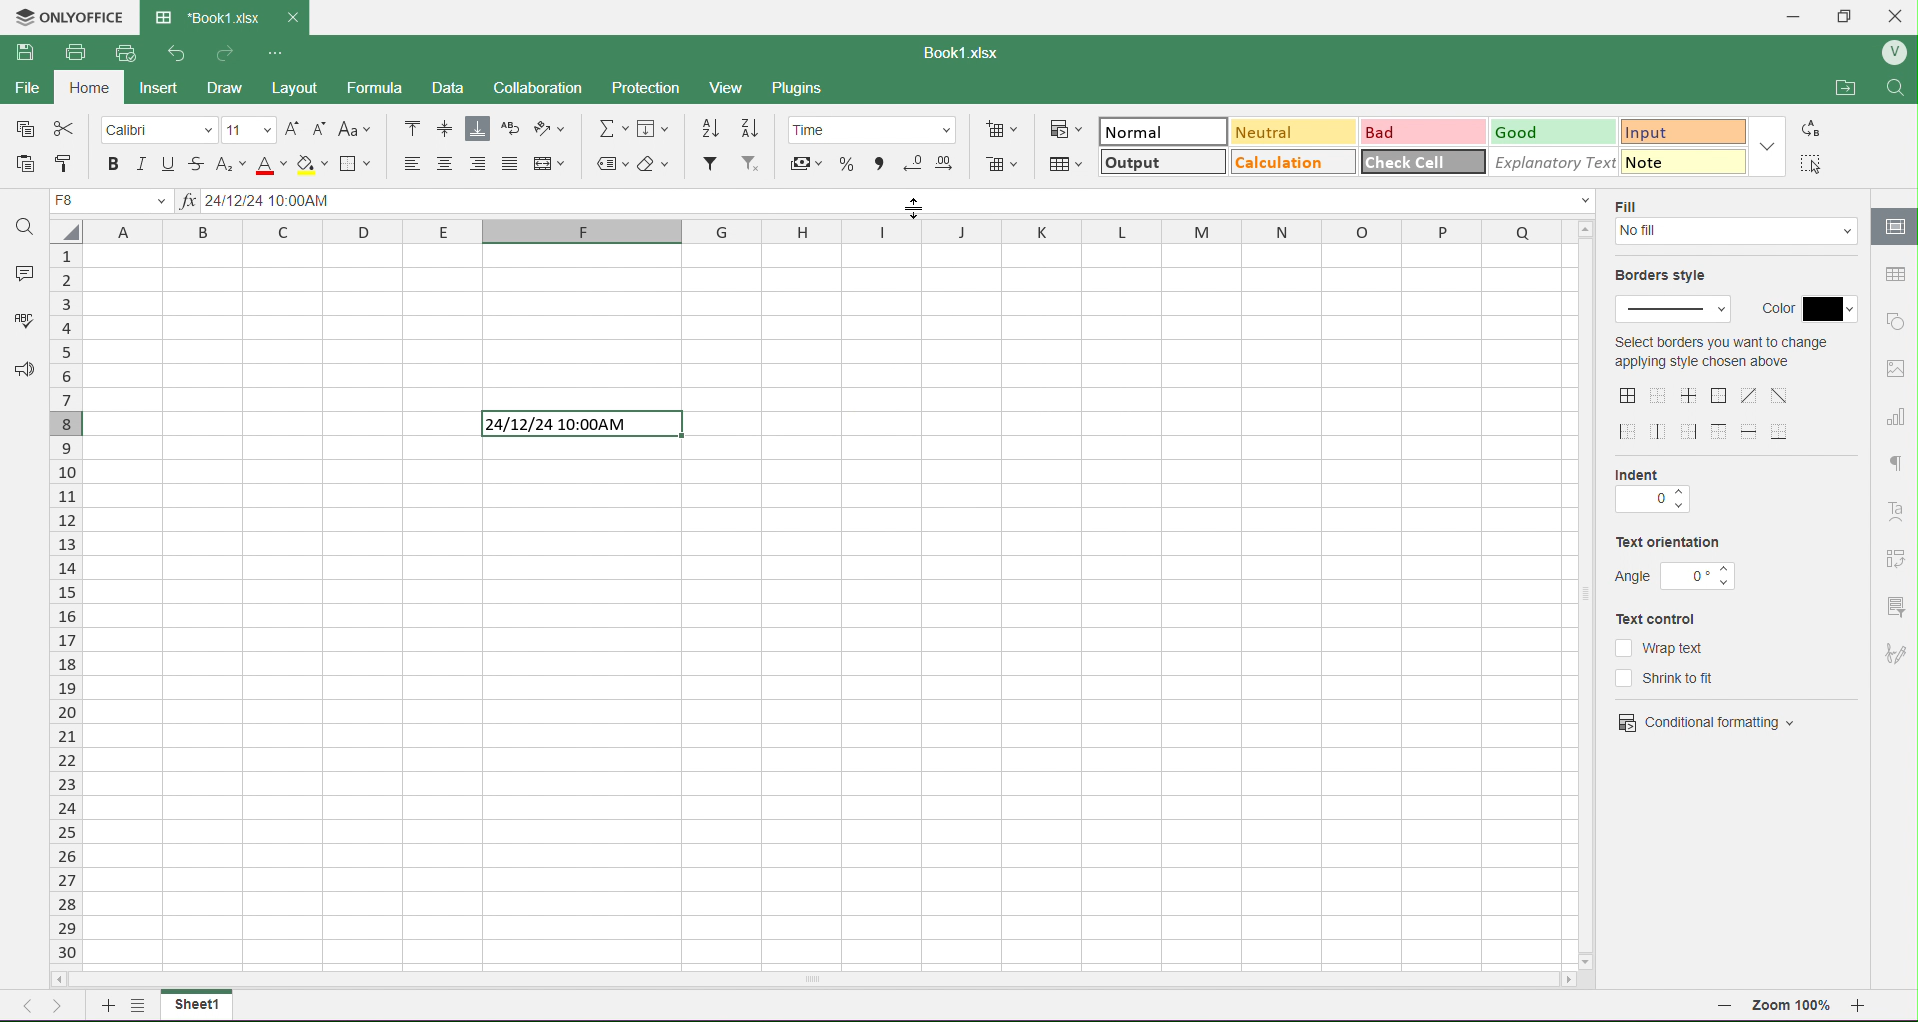 This screenshot has height=1022, width=1918. I want to click on Wrap Text, so click(510, 130).